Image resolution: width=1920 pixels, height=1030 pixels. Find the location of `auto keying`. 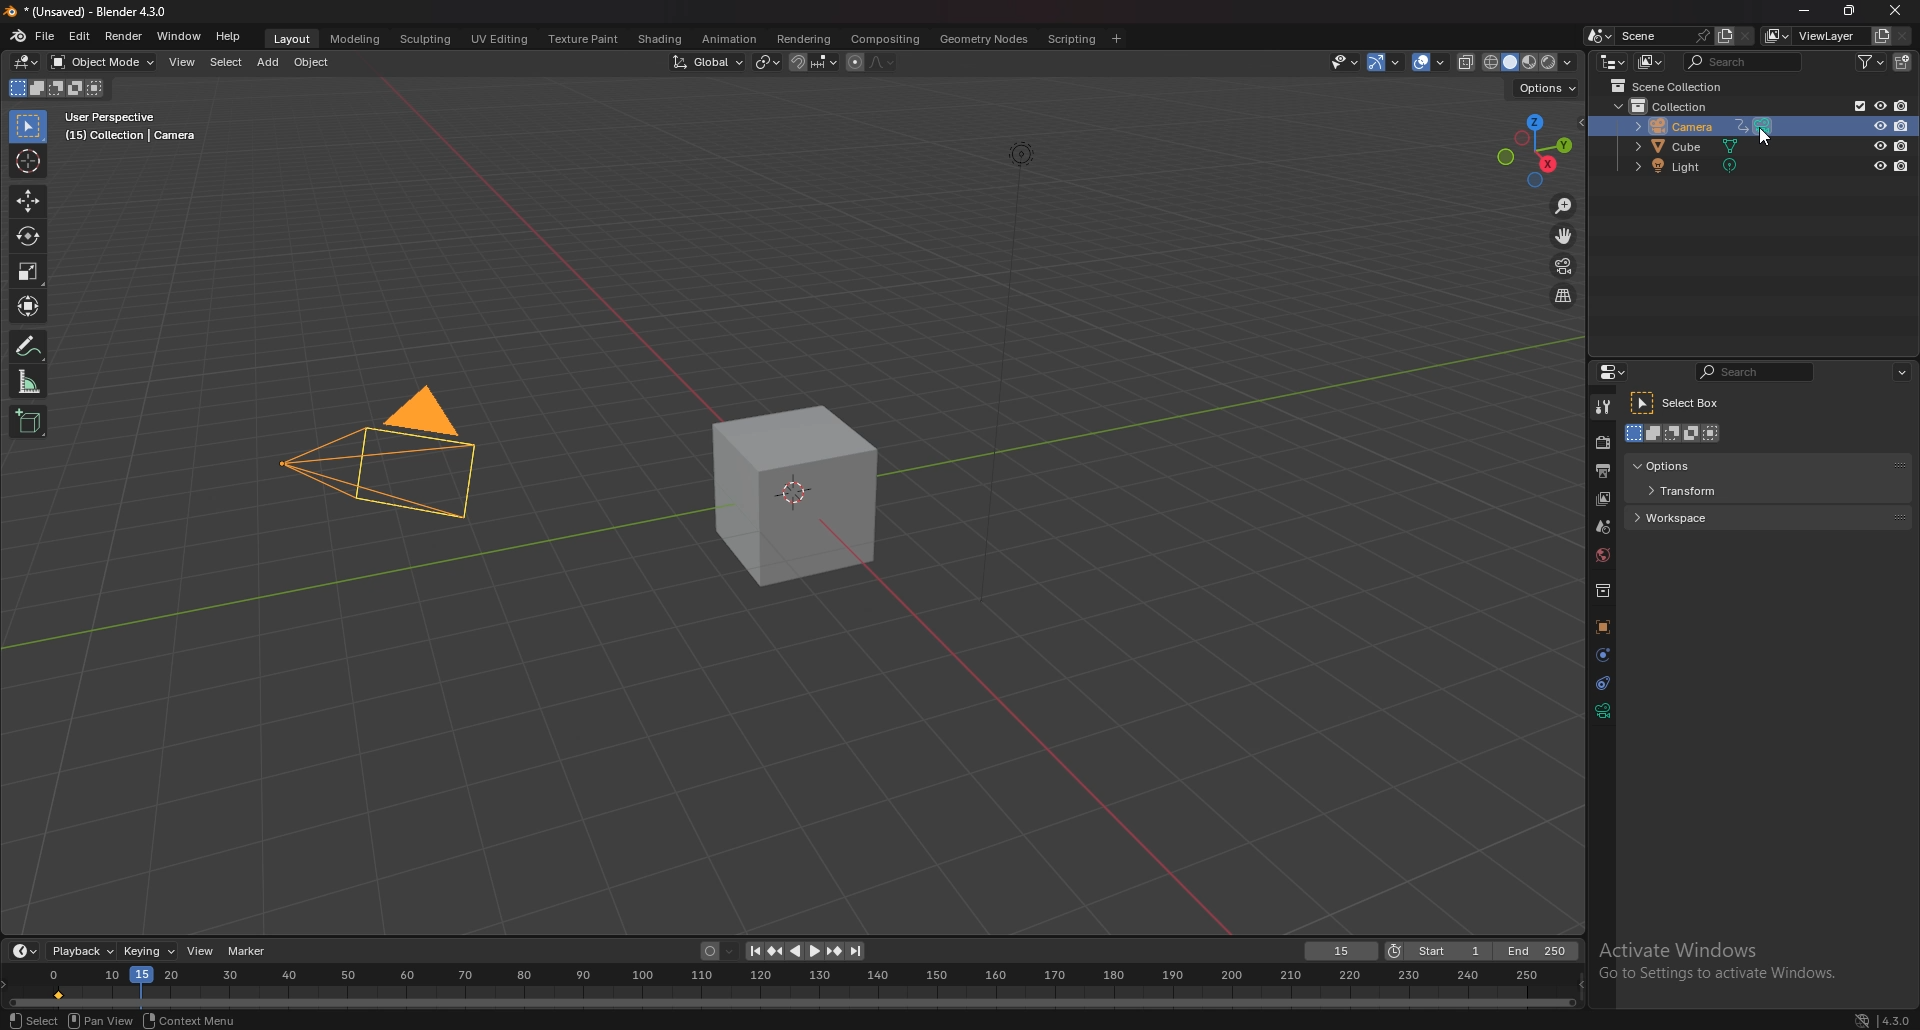

auto keying is located at coordinates (717, 951).